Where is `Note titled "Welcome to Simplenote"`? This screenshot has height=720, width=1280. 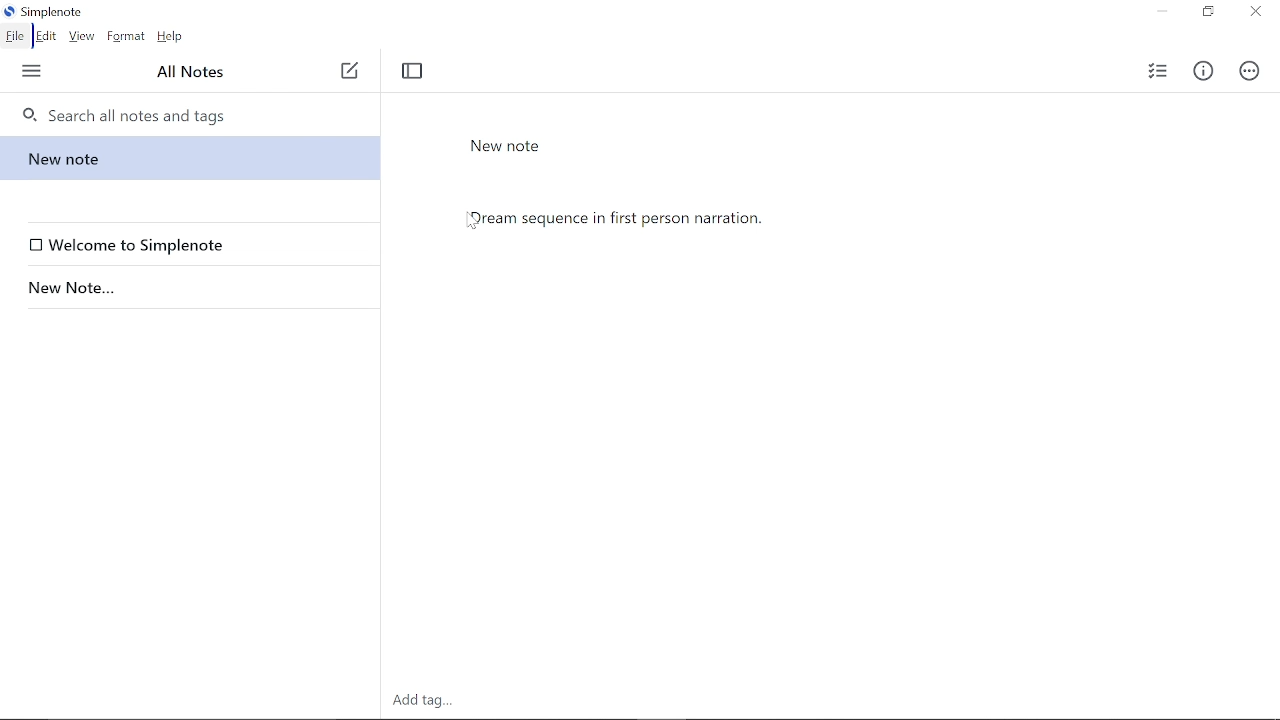 Note titled "Welcome to Simplenote" is located at coordinates (194, 244).